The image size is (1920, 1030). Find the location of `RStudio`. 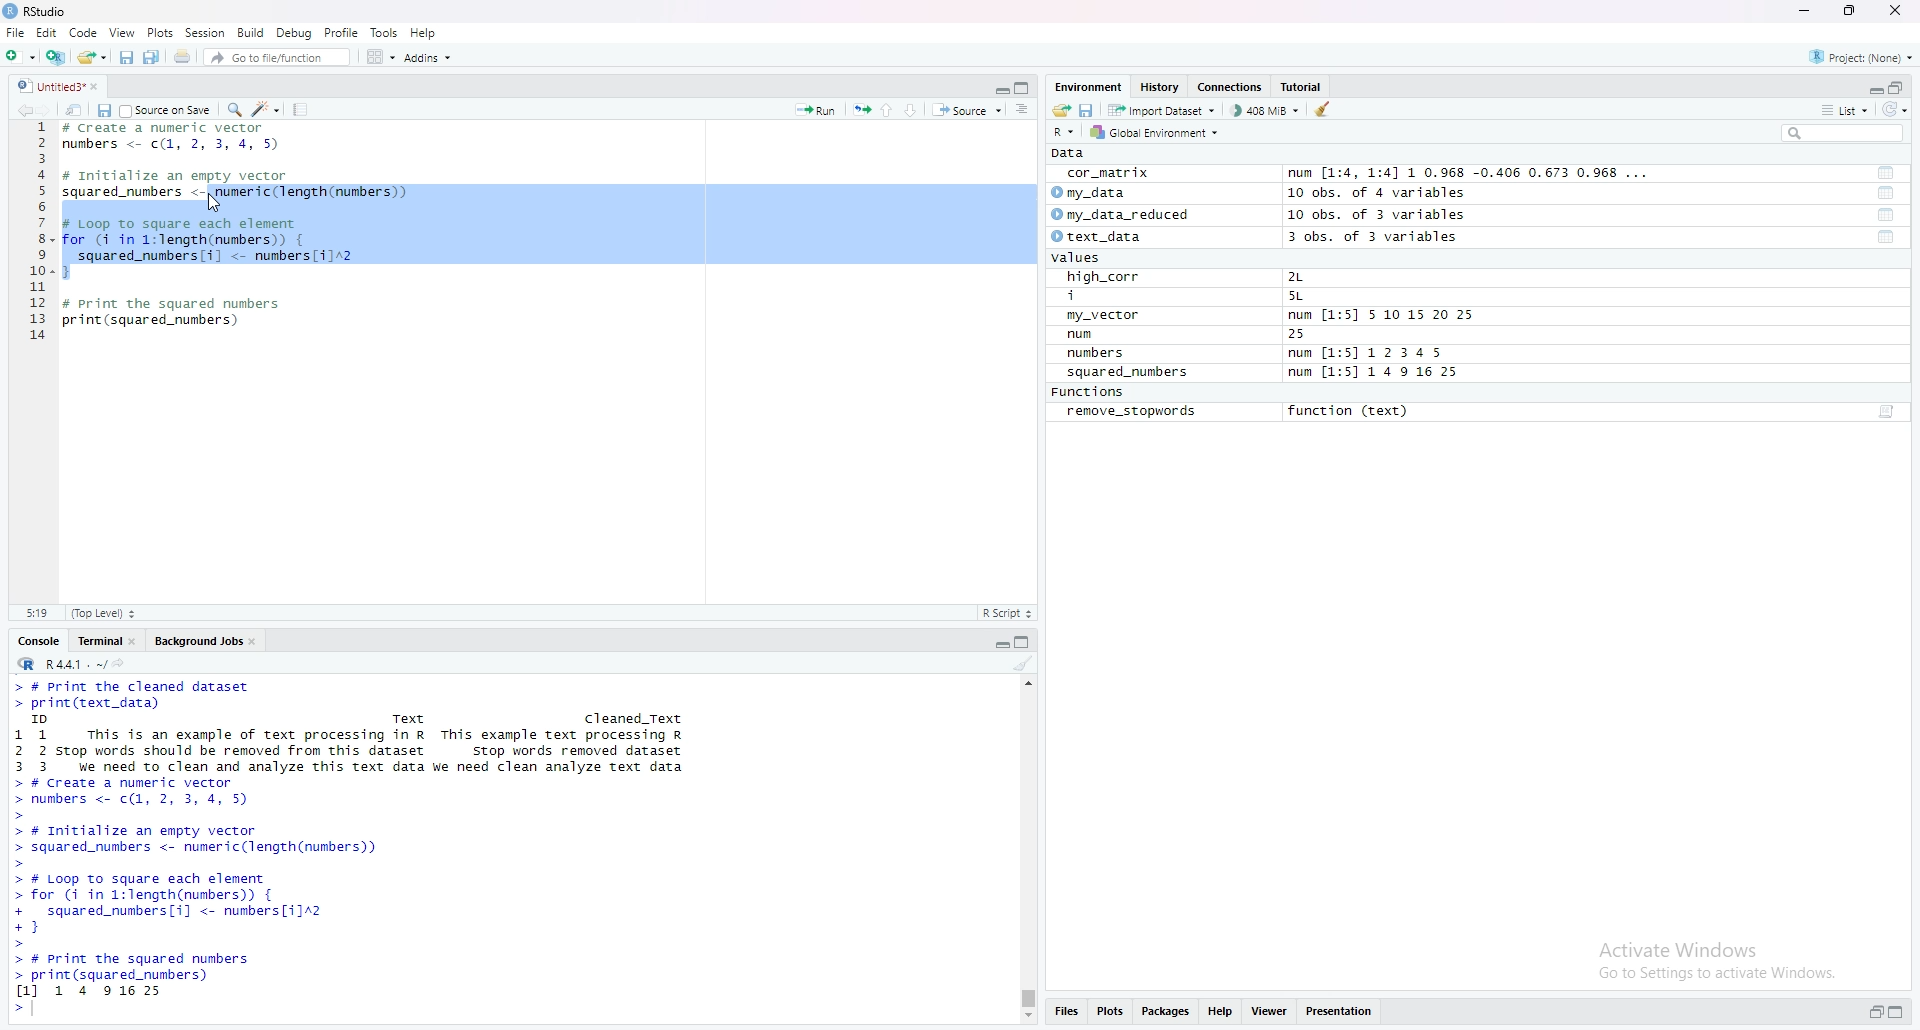

RStudio is located at coordinates (38, 11).